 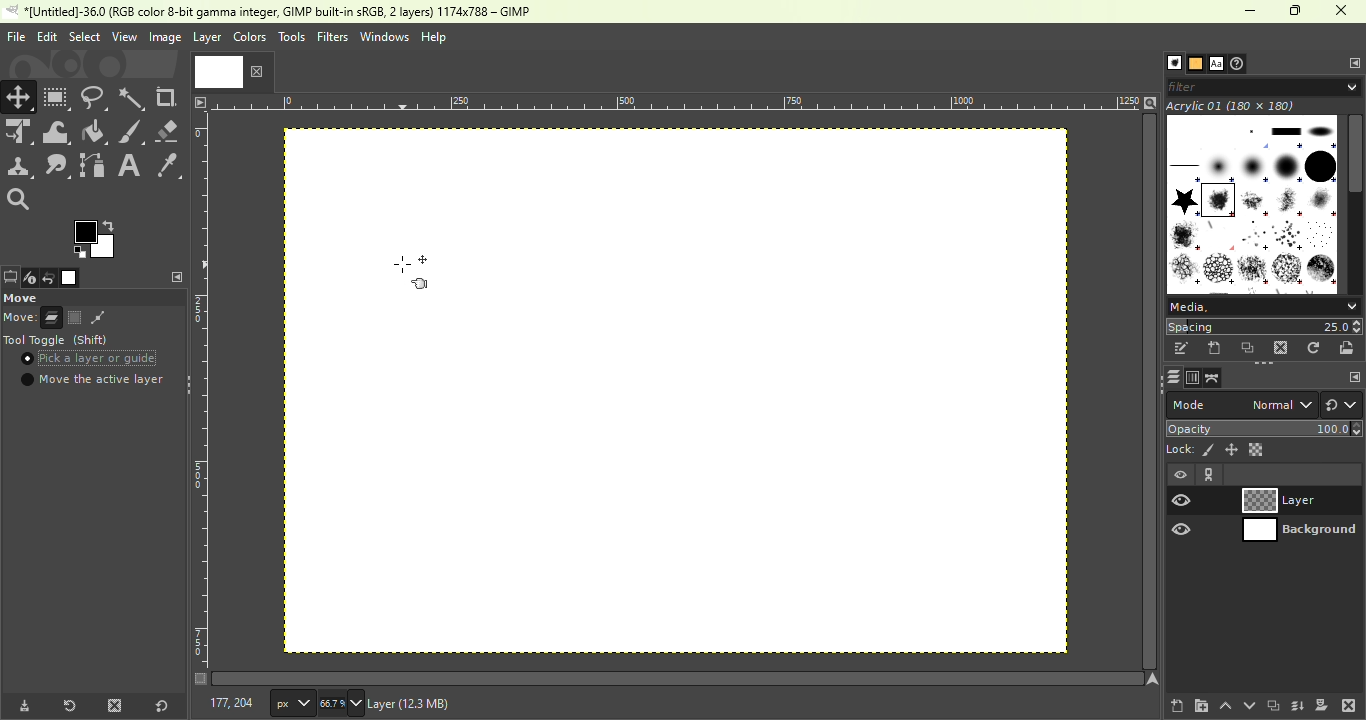 What do you see at coordinates (1351, 62) in the screenshot?
I see `Configure this tab` at bounding box center [1351, 62].